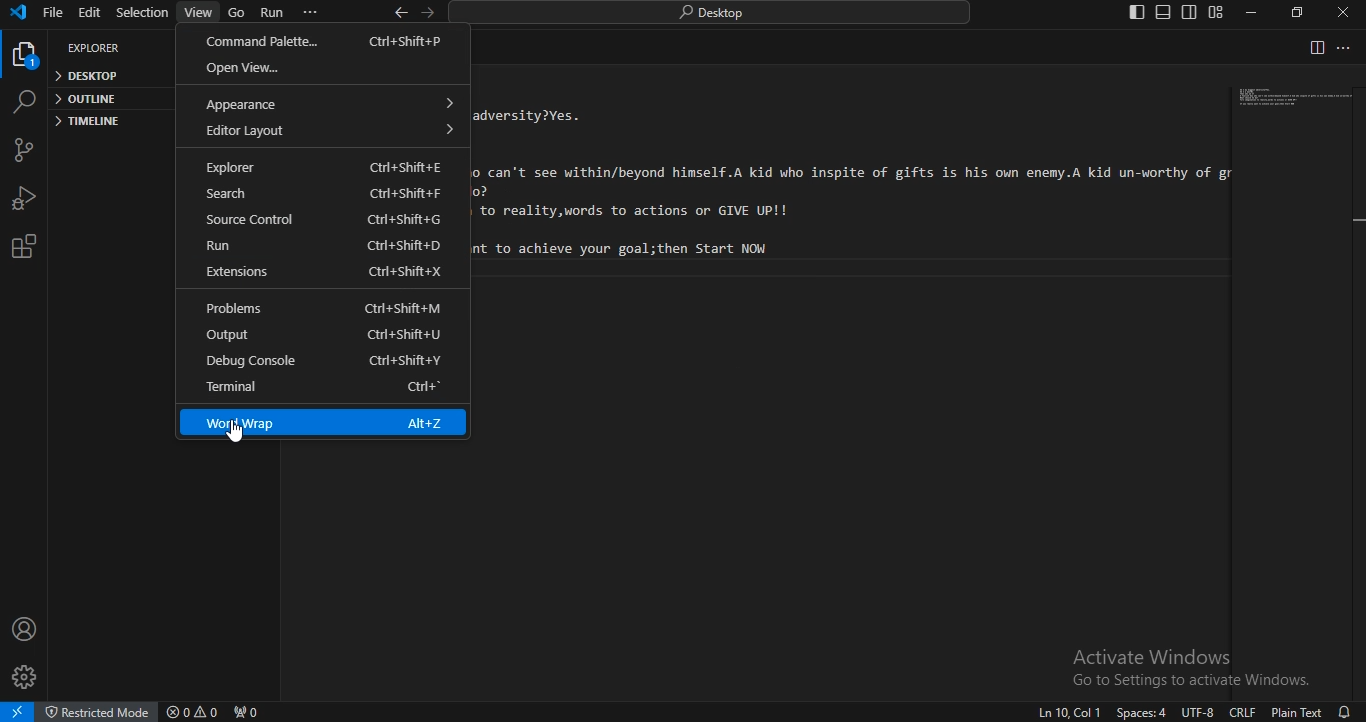  What do you see at coordinates (322, 169) in the screenshot?
I see `explorer` at bounding box center [322, 169].